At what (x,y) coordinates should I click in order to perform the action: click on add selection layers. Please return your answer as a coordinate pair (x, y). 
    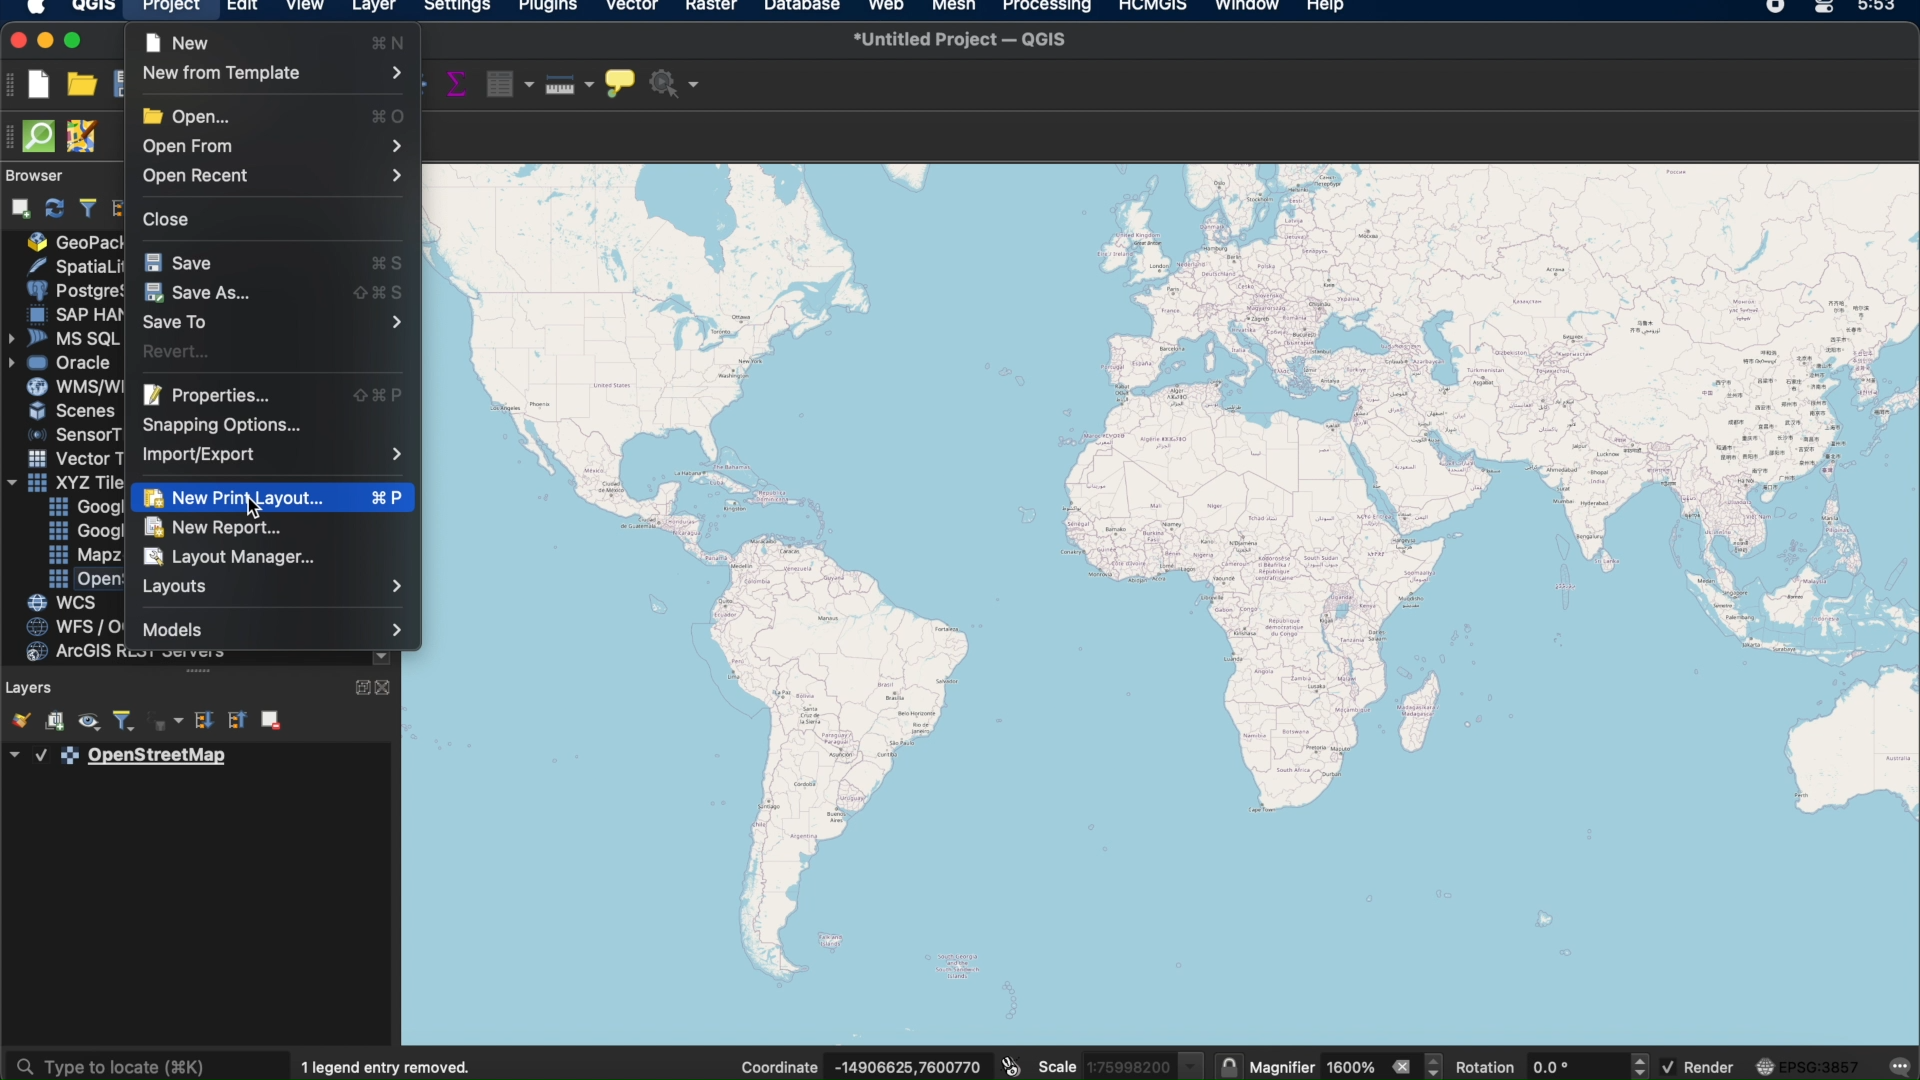
    Looking at the image, I should click on (16, 208).